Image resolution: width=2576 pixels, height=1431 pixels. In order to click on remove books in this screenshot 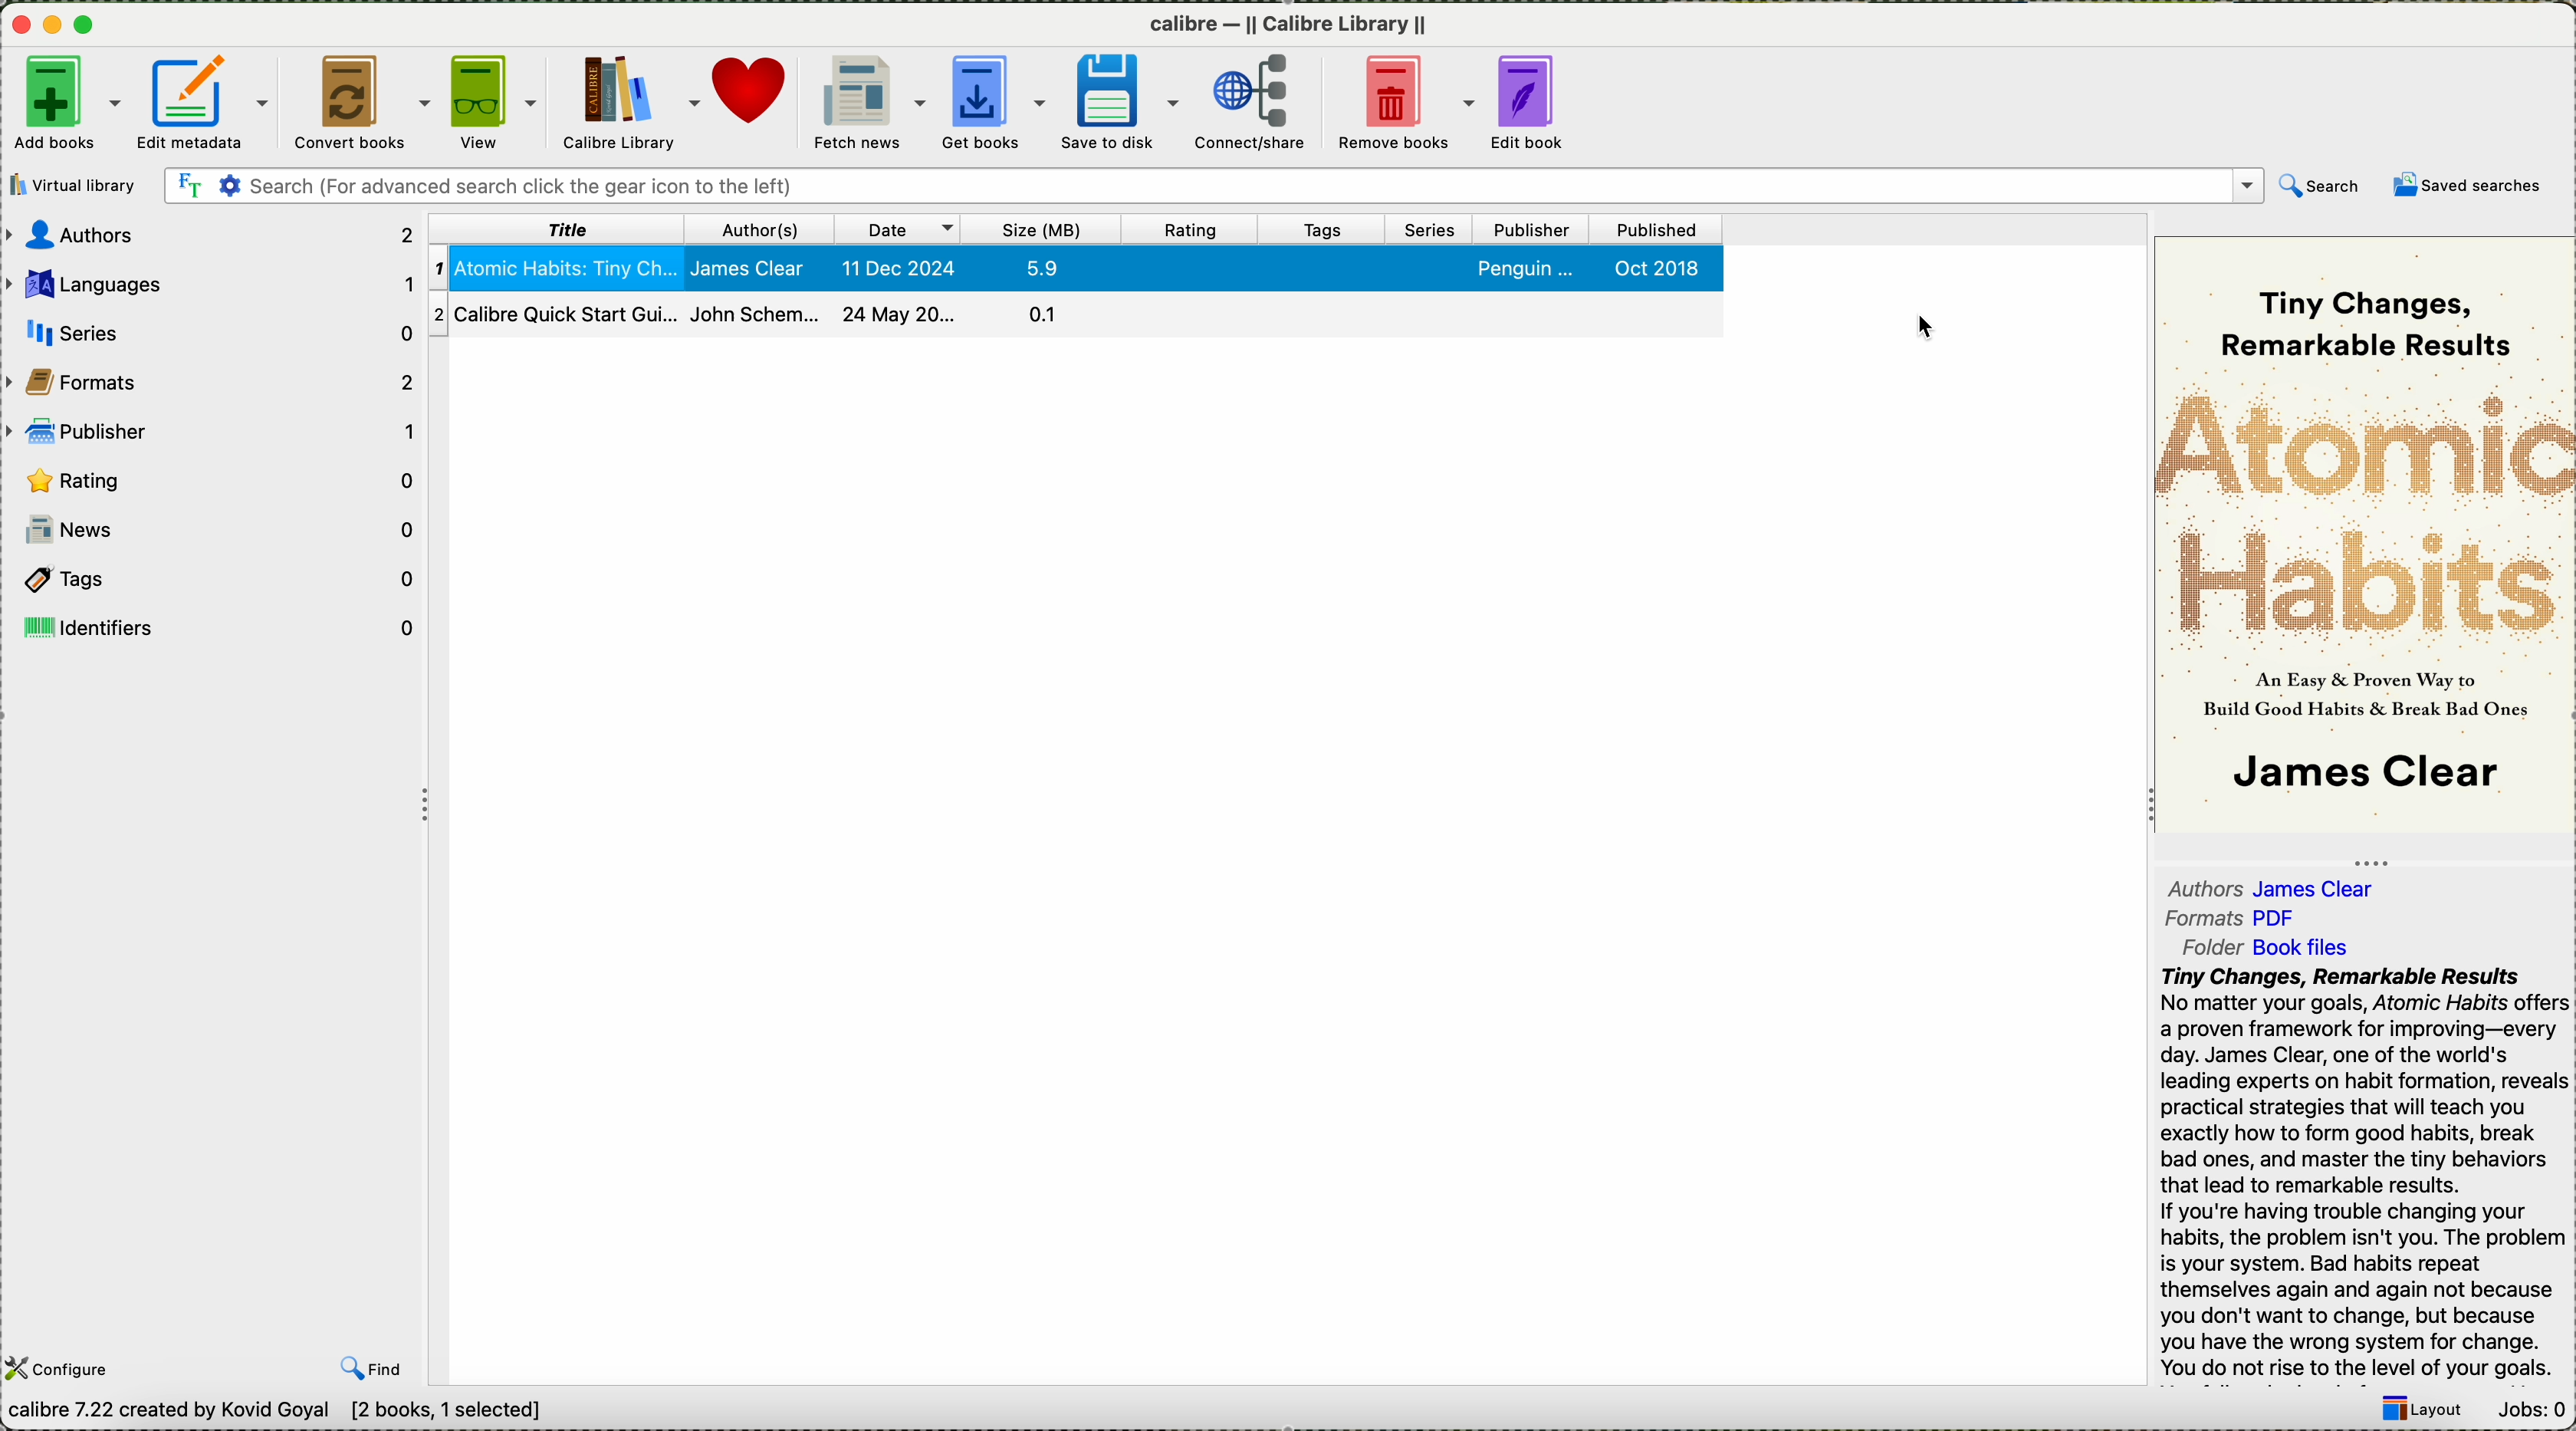, I will do `click(1404, 104)`.